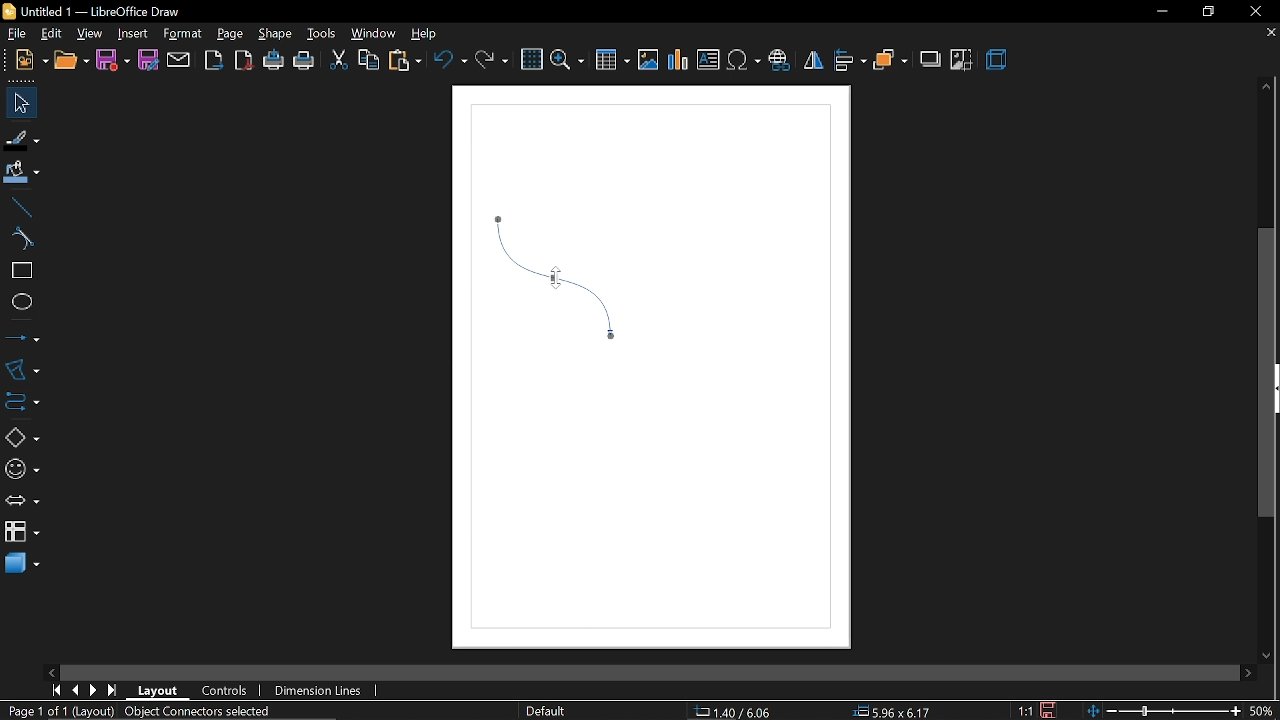  I want to click on flowchart, so click(22, 533).